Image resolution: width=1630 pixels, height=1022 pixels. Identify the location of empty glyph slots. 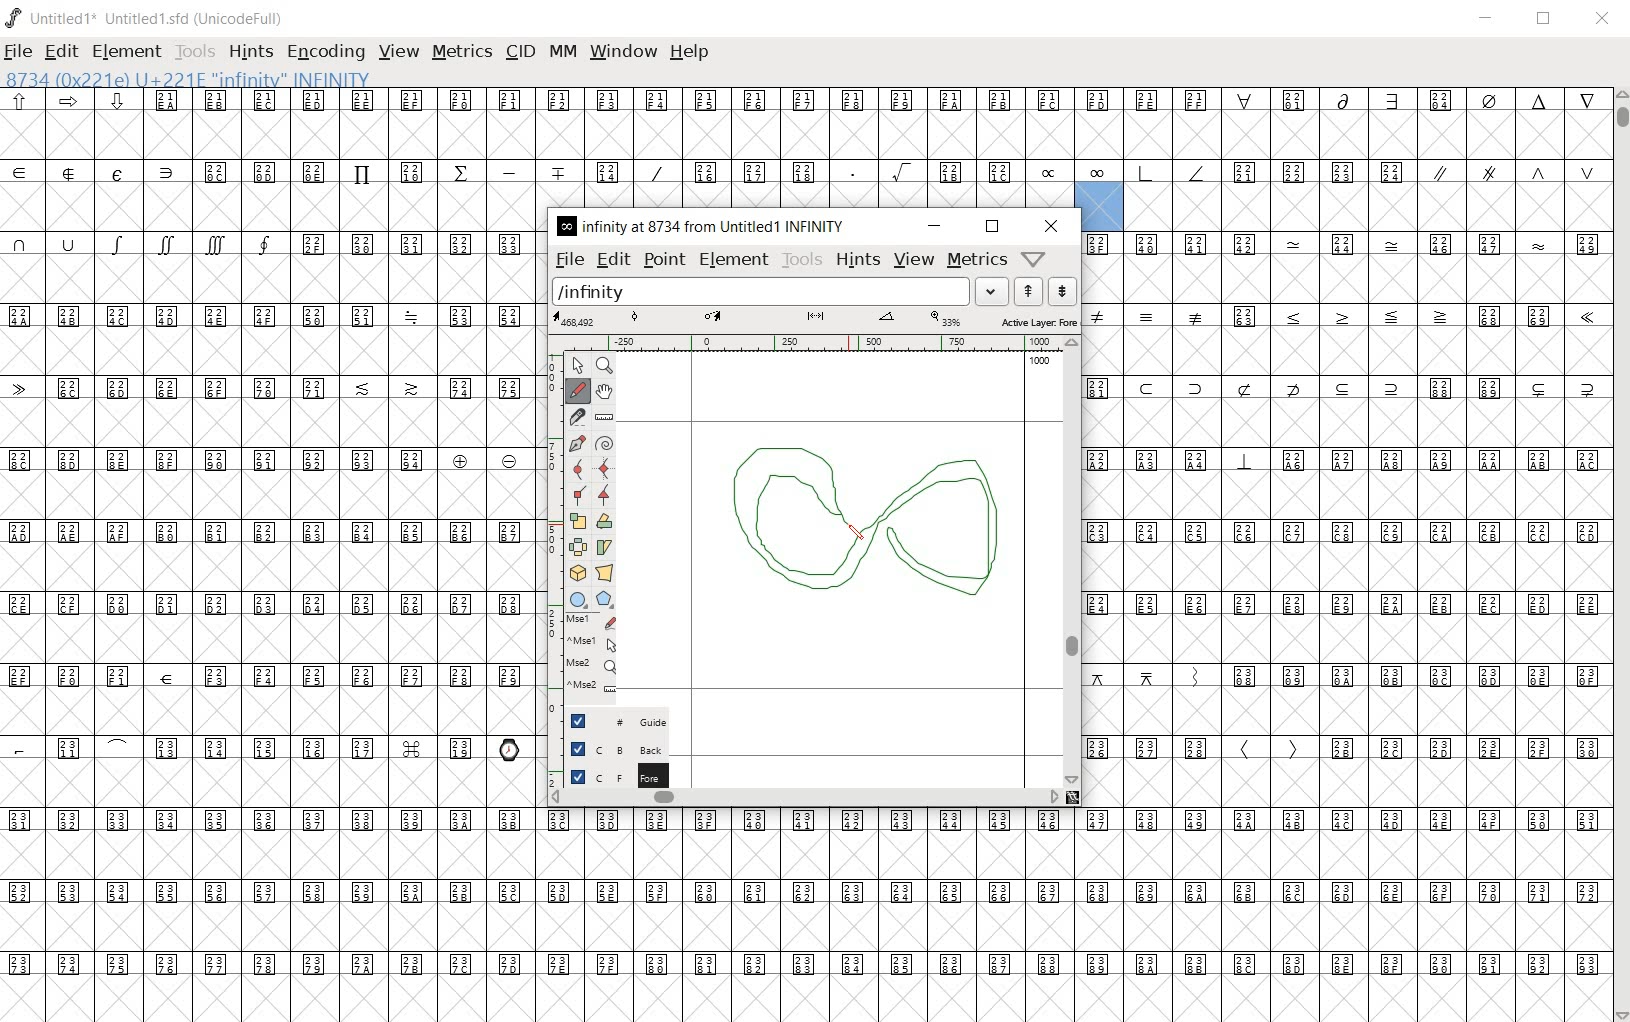
(1348, 423).